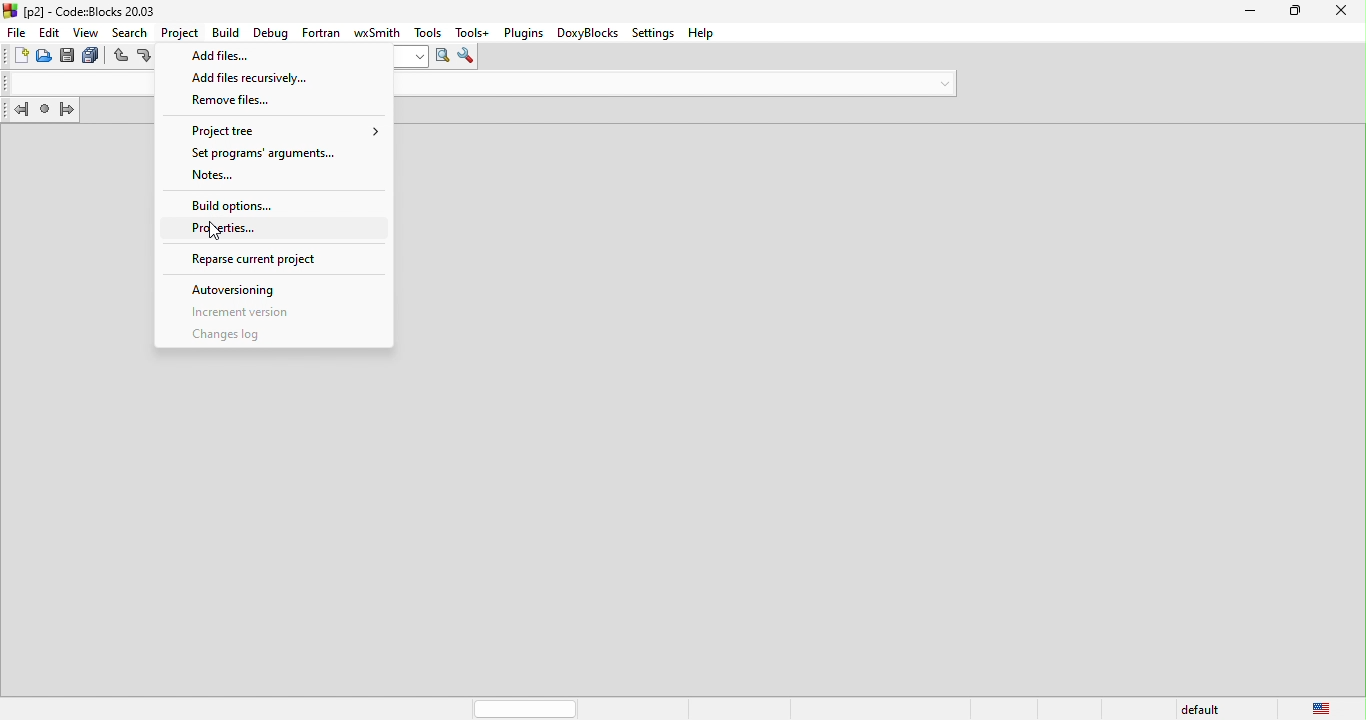  What do you see at coordinates (44, 112) in the screenshot?
I see `last jump` at bounding box center [44, 112].